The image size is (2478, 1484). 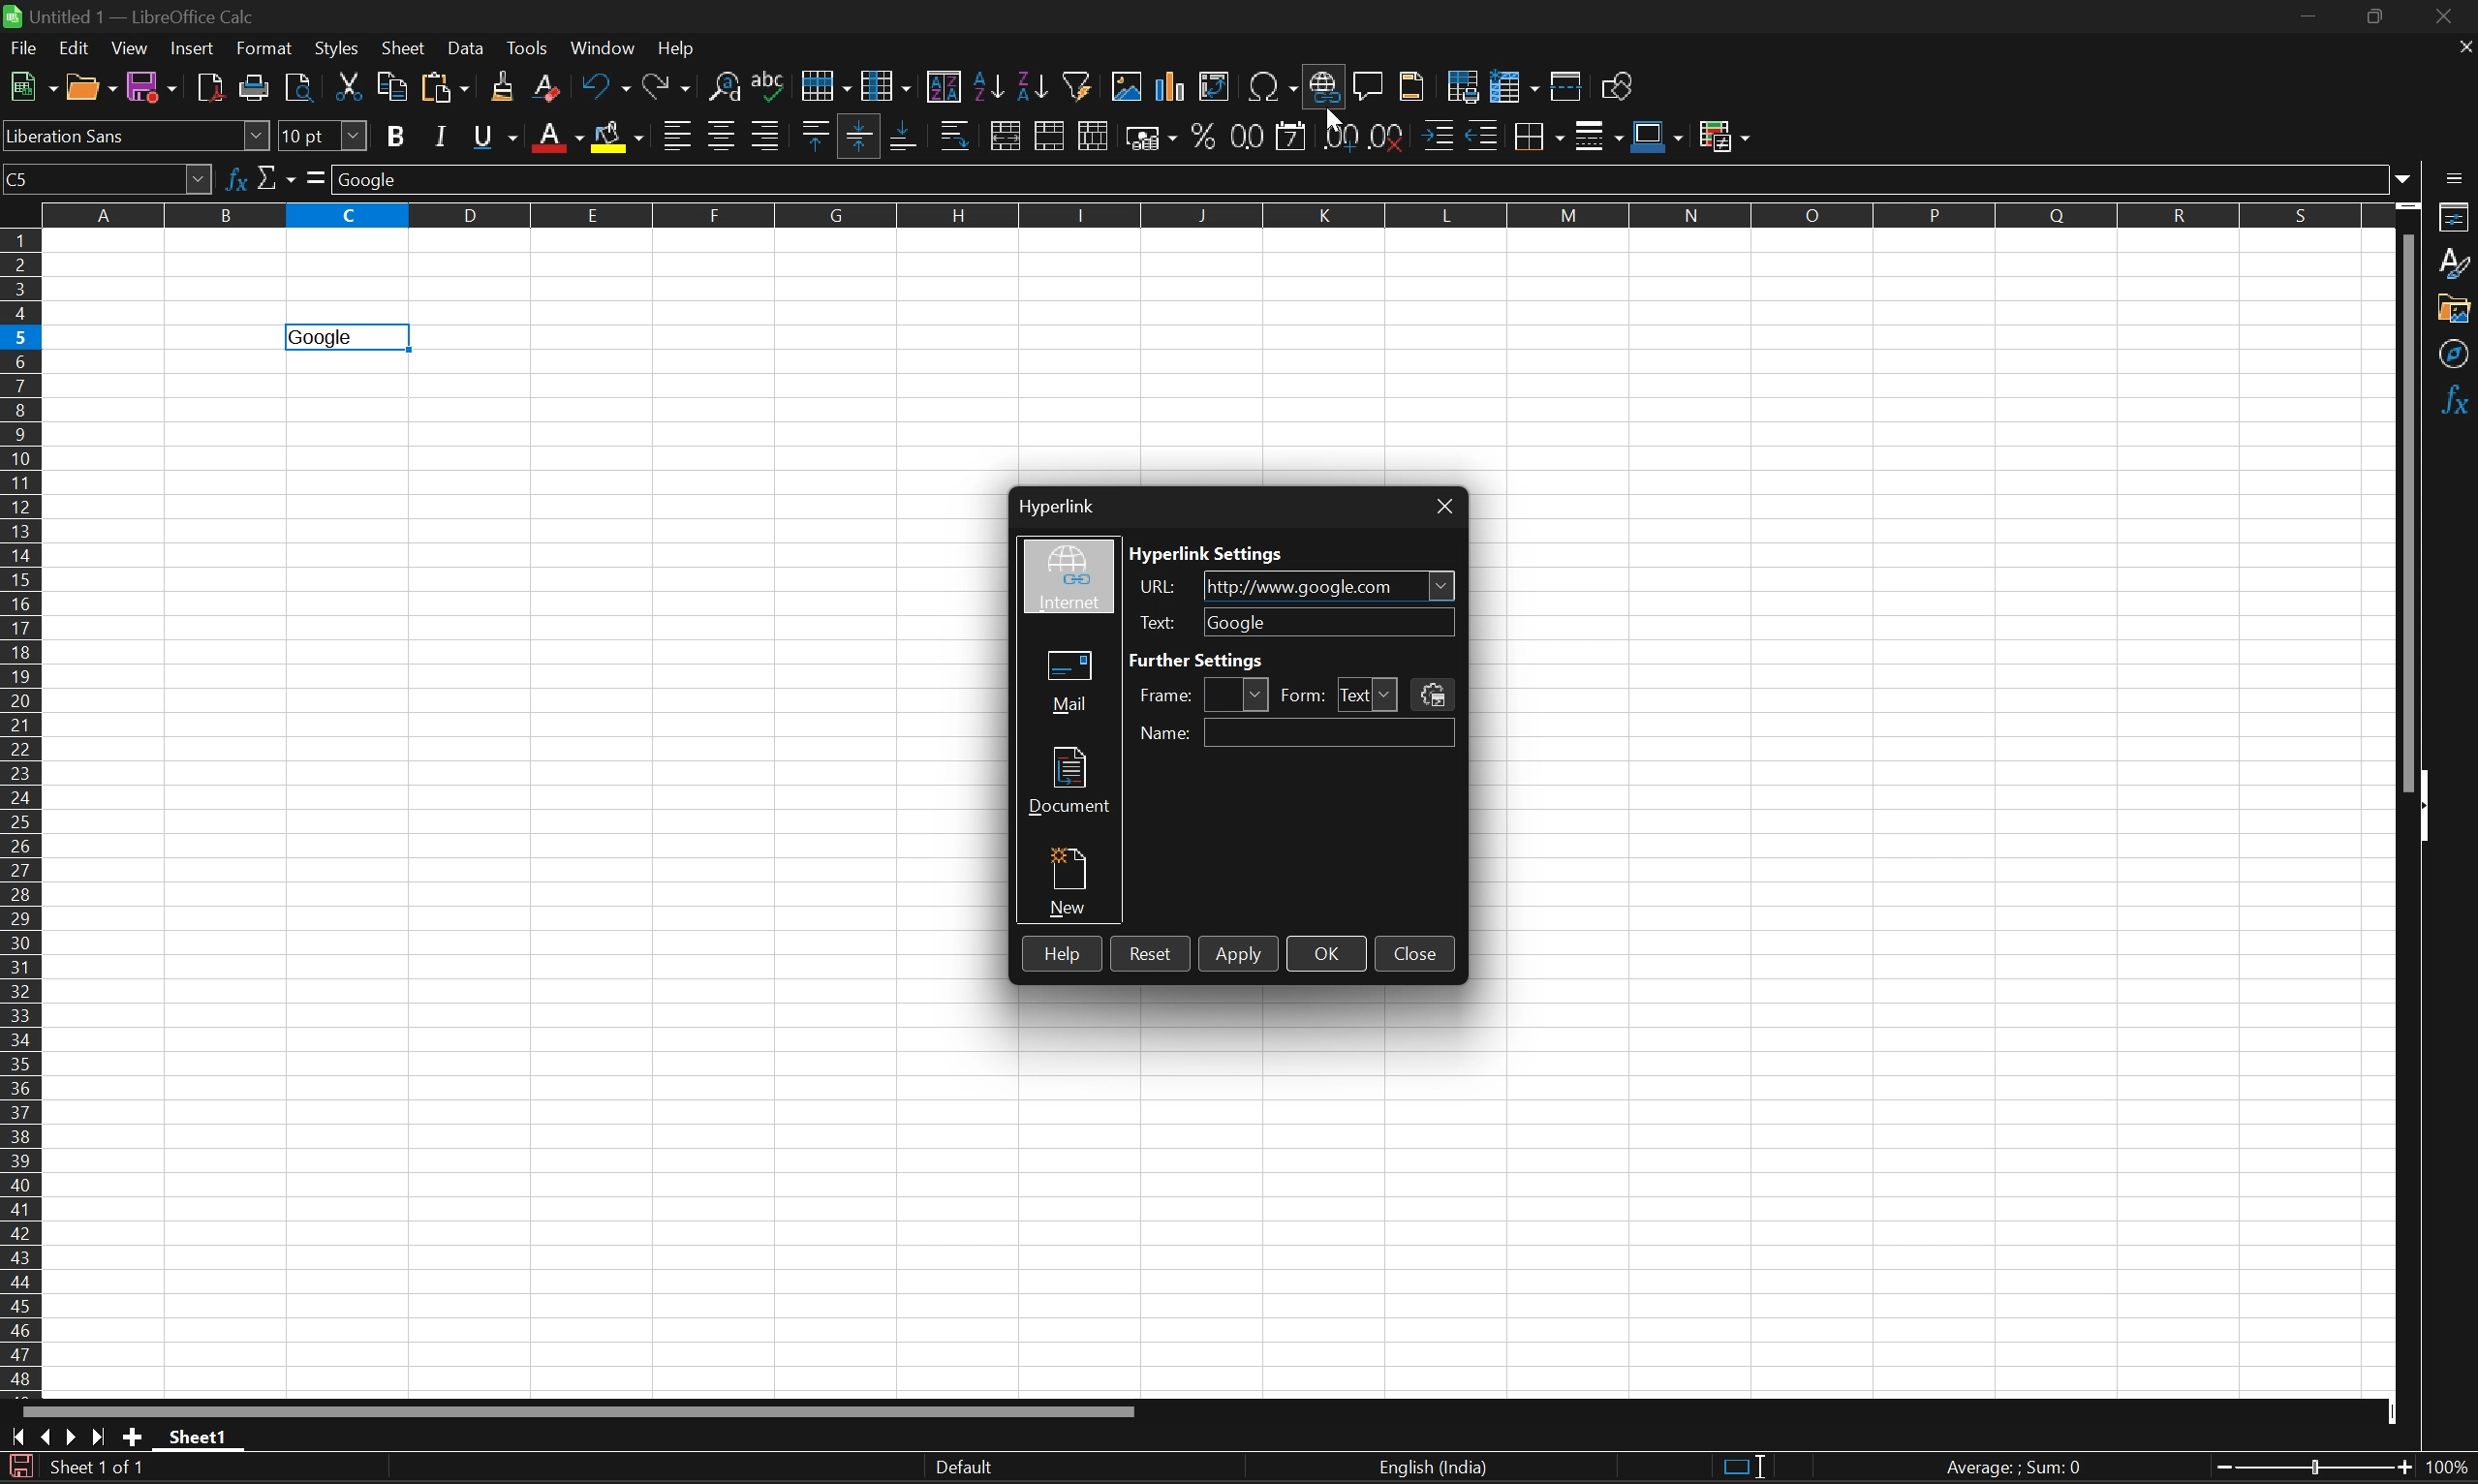 What do you see at coordinates (2375, 19) in the screenshot?
I see `Restore down` at bounding box center [2375, 19].